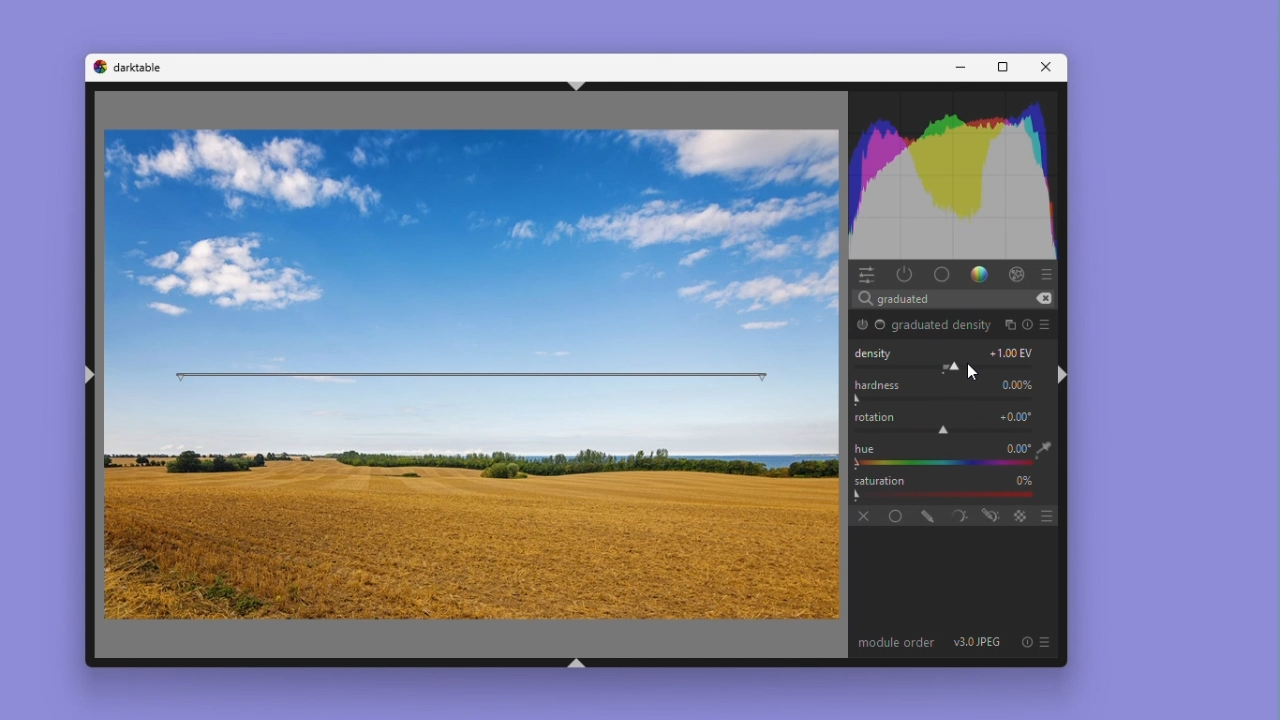 This screenshot has width=1280, height=720. I want to click on Cursor, so click(974, 372).